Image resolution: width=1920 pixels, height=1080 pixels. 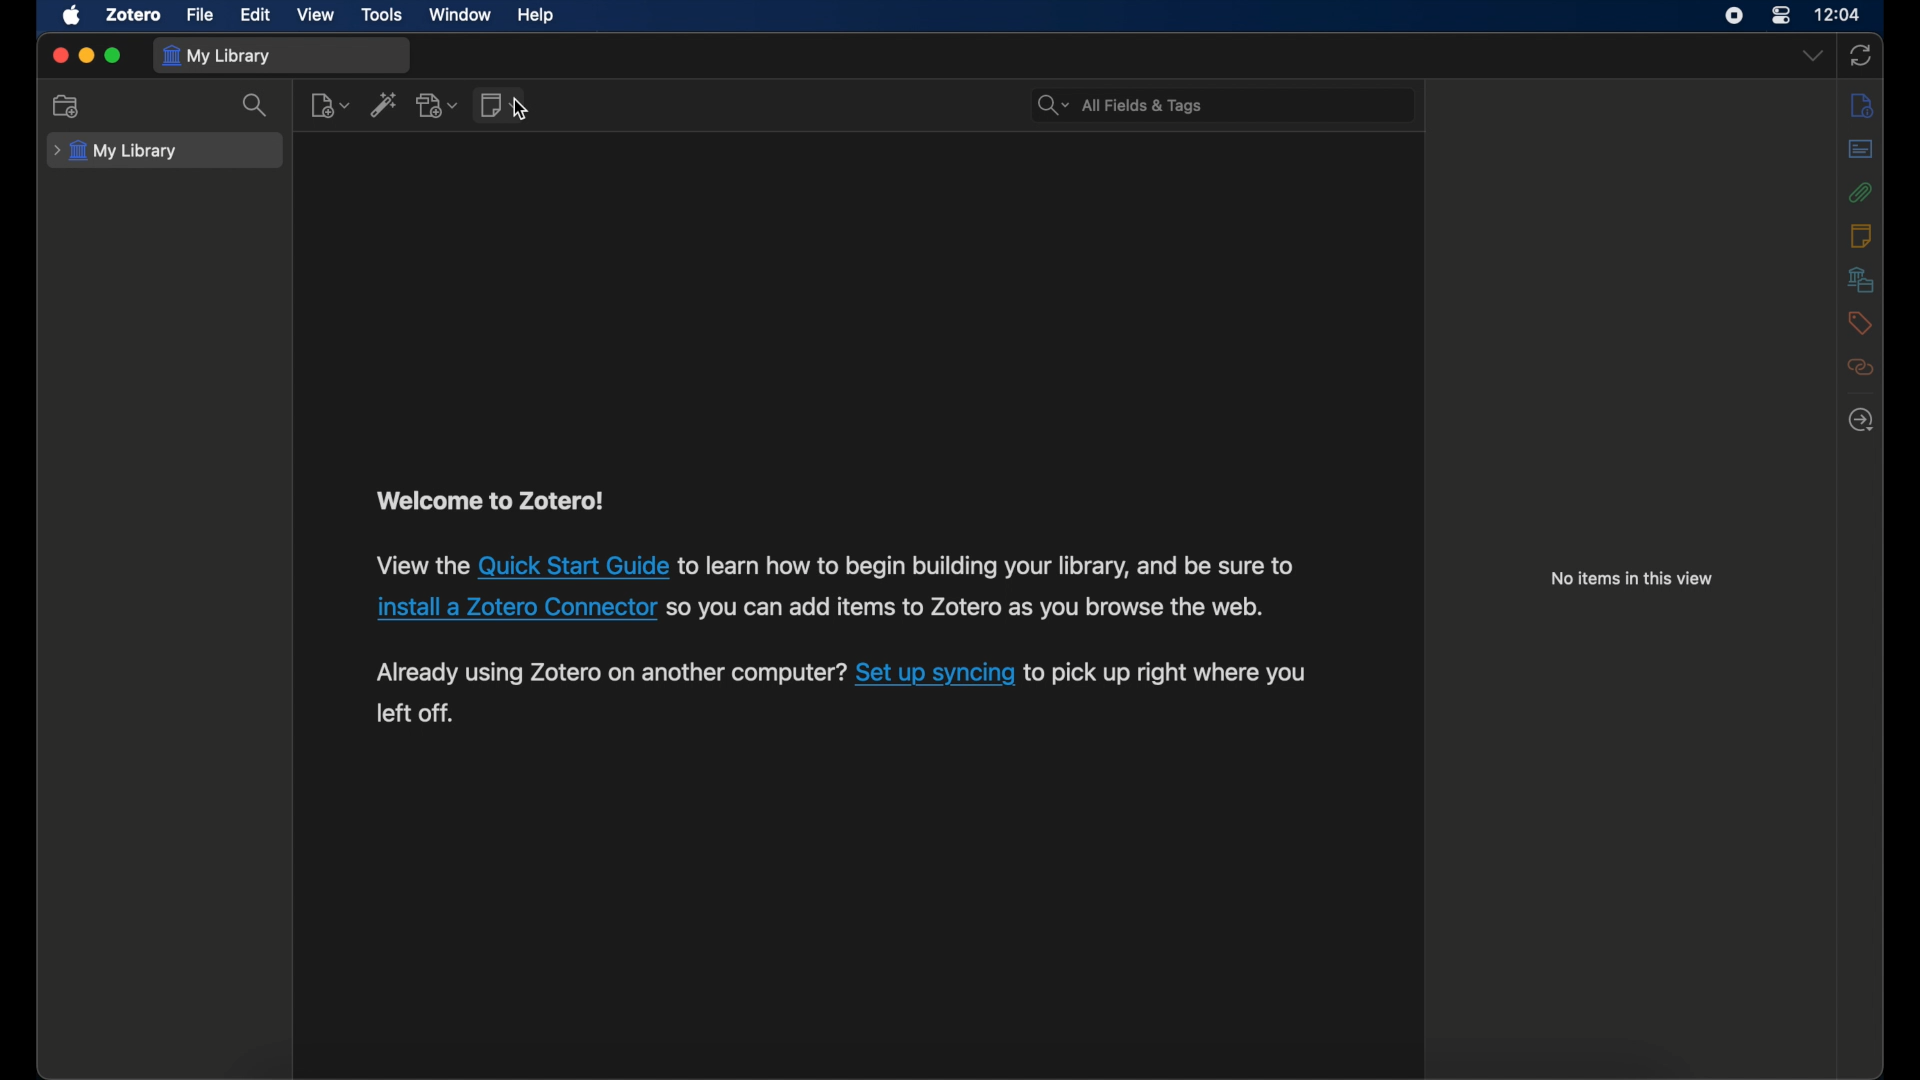 I want to click on zotero, so click(x=133, y=14).